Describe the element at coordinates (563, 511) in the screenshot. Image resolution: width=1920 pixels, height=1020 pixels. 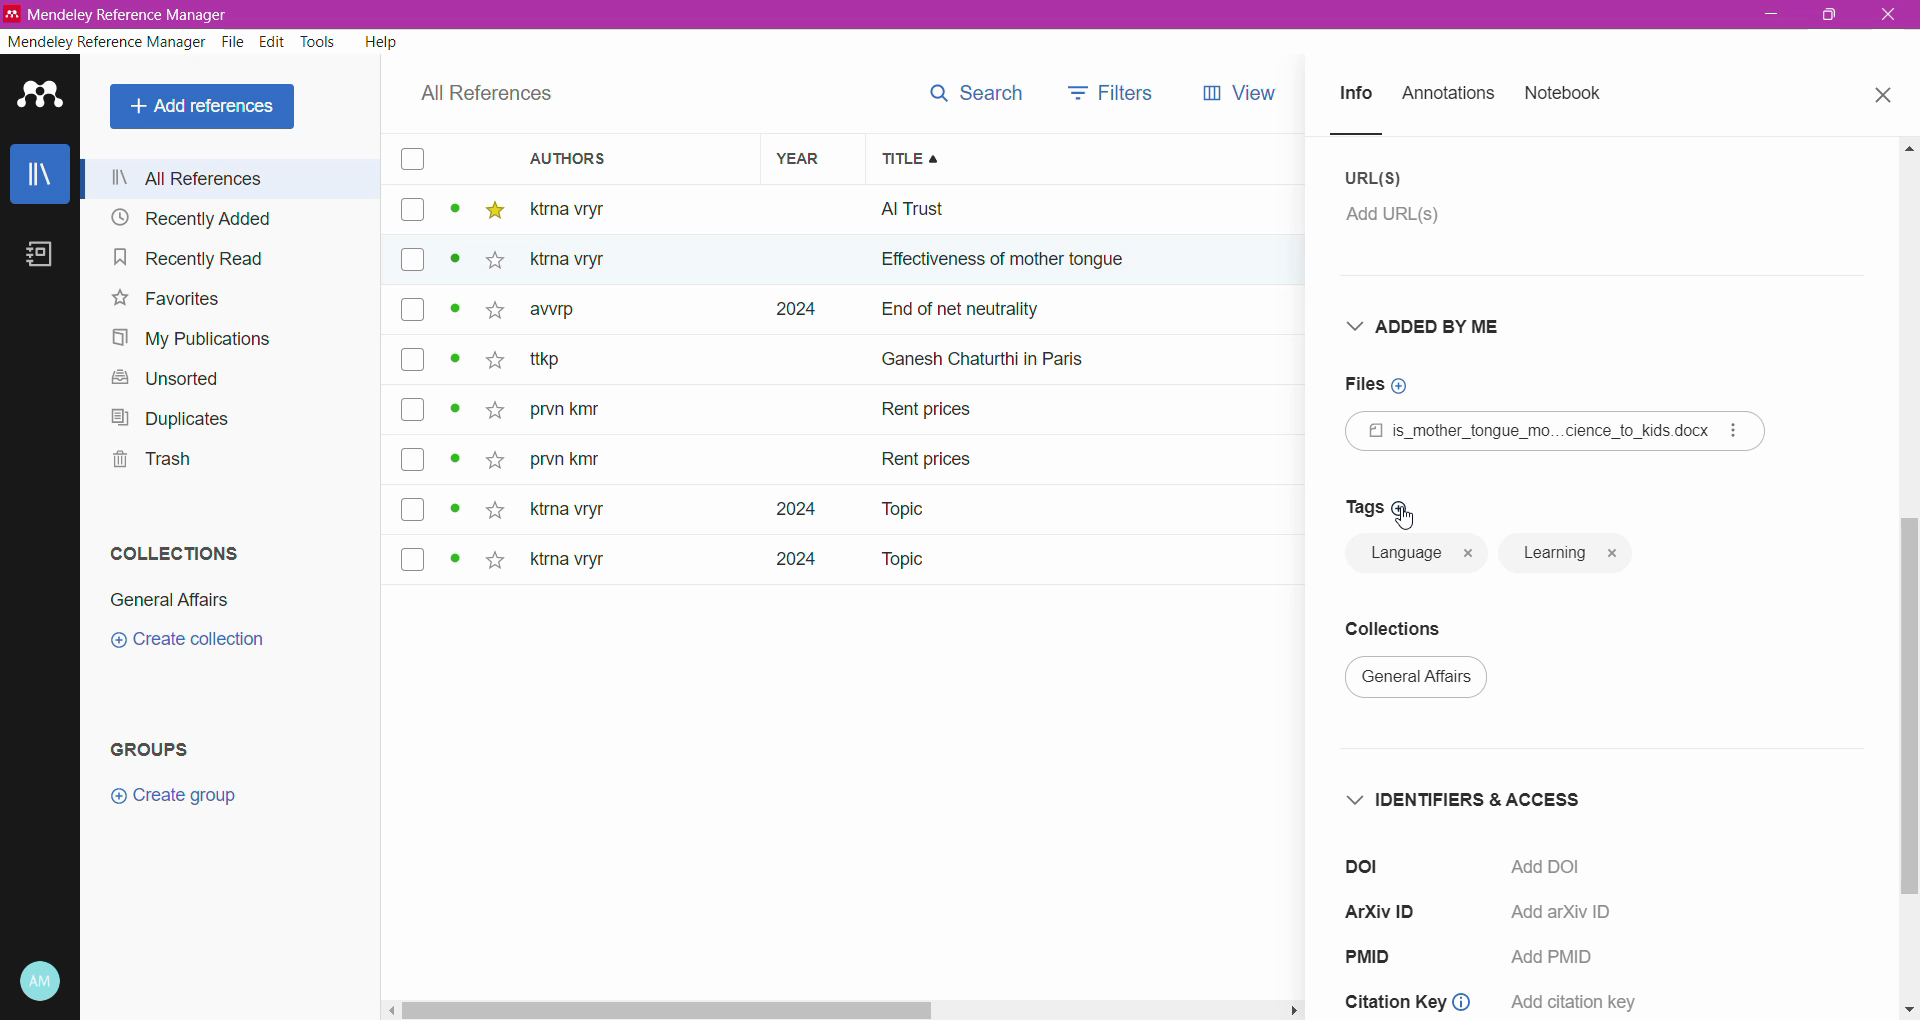
I see `ktna vryt ` at that location.